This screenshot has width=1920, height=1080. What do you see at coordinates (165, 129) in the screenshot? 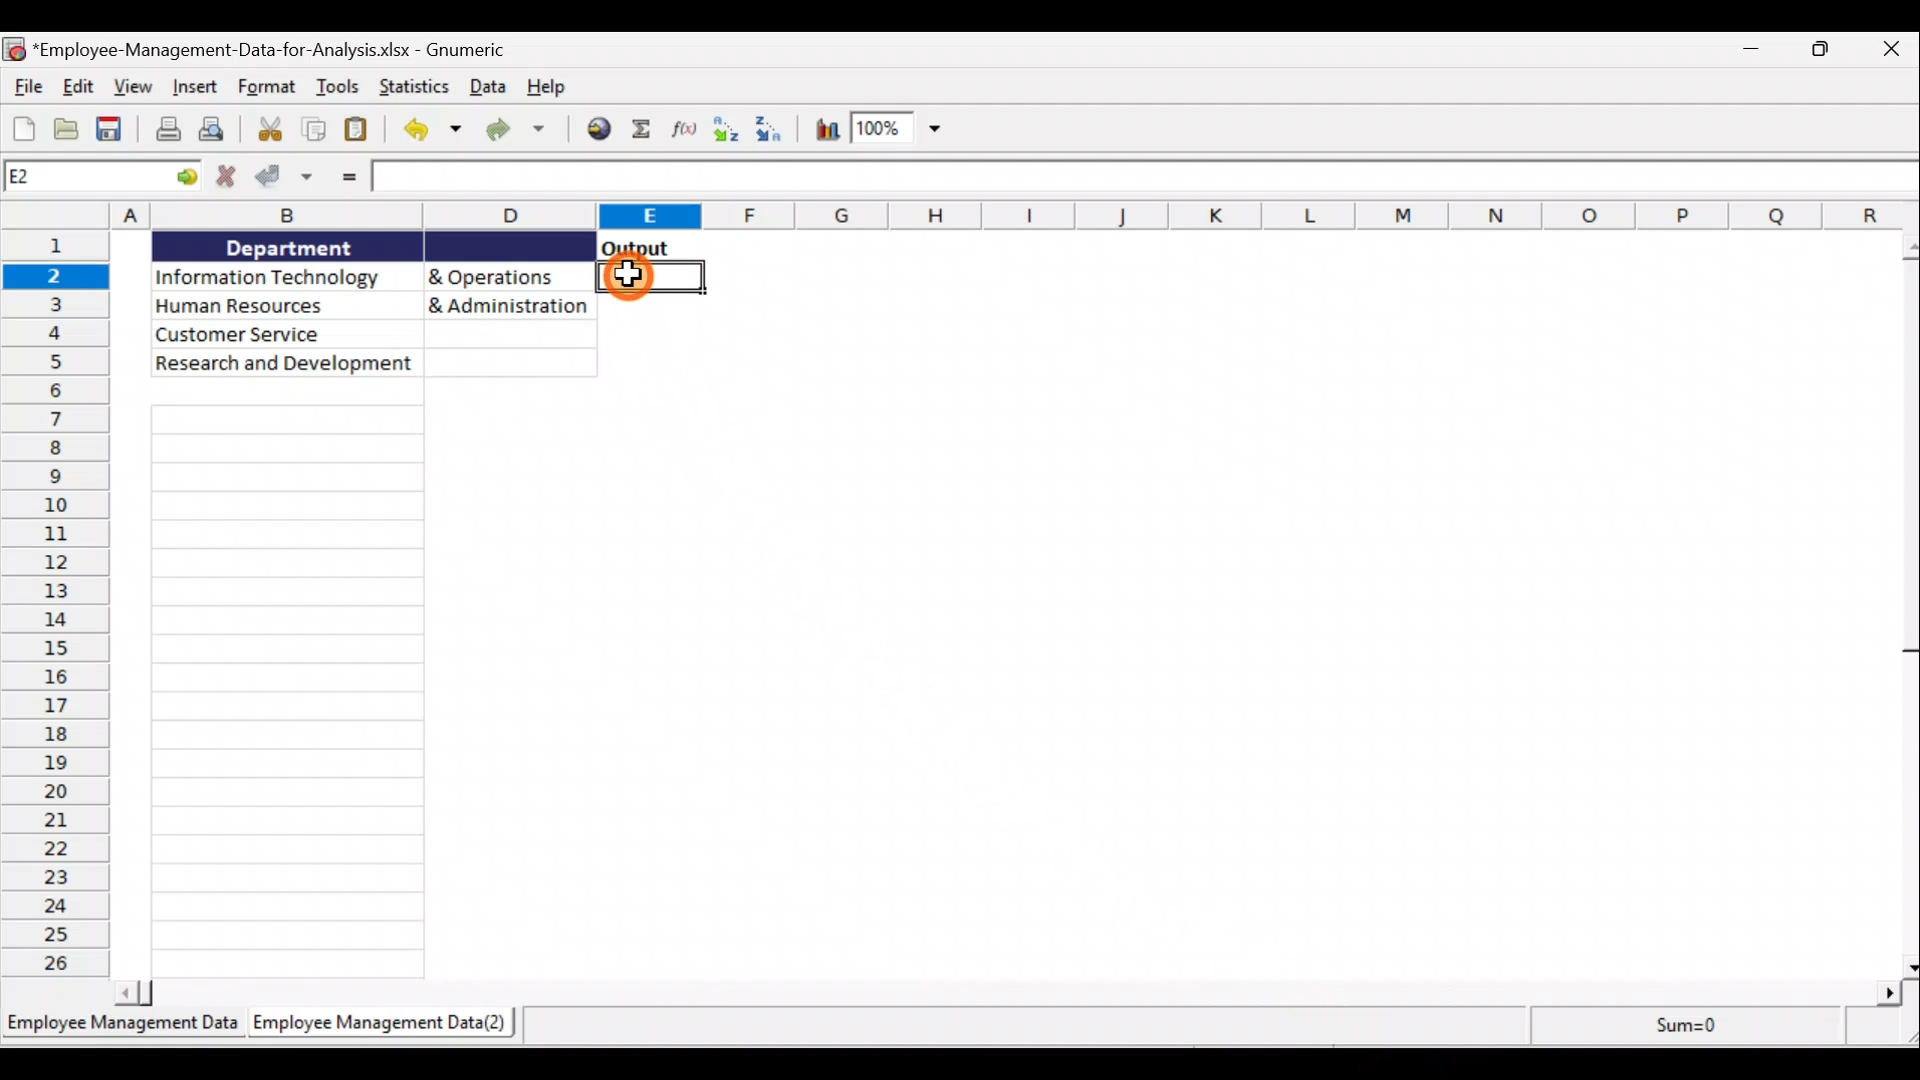
I see `Print the current file` at bounding box center [165, 129].